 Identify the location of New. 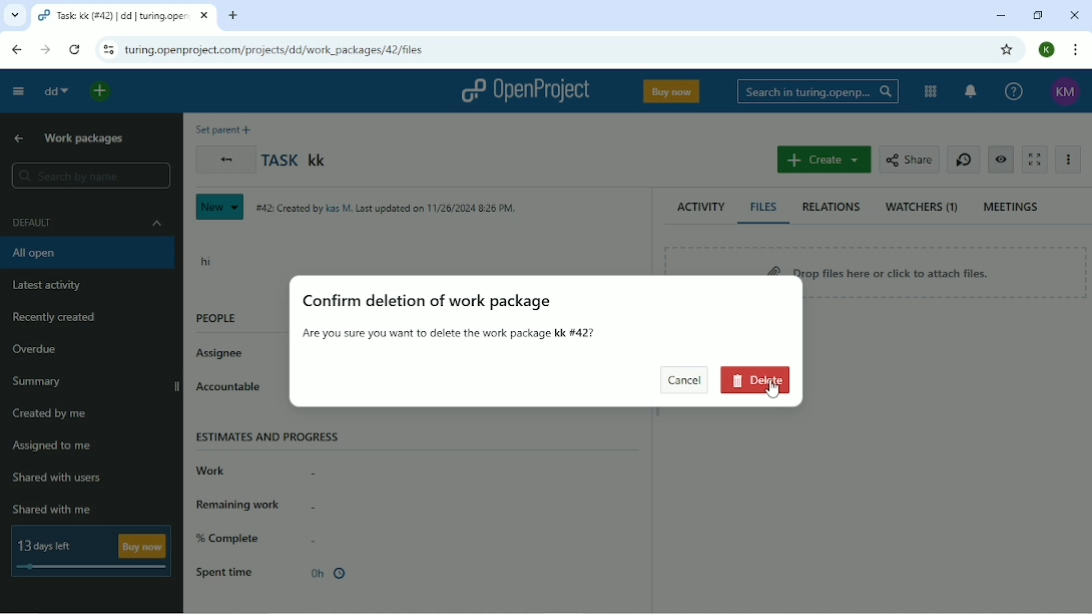
(221, 207).